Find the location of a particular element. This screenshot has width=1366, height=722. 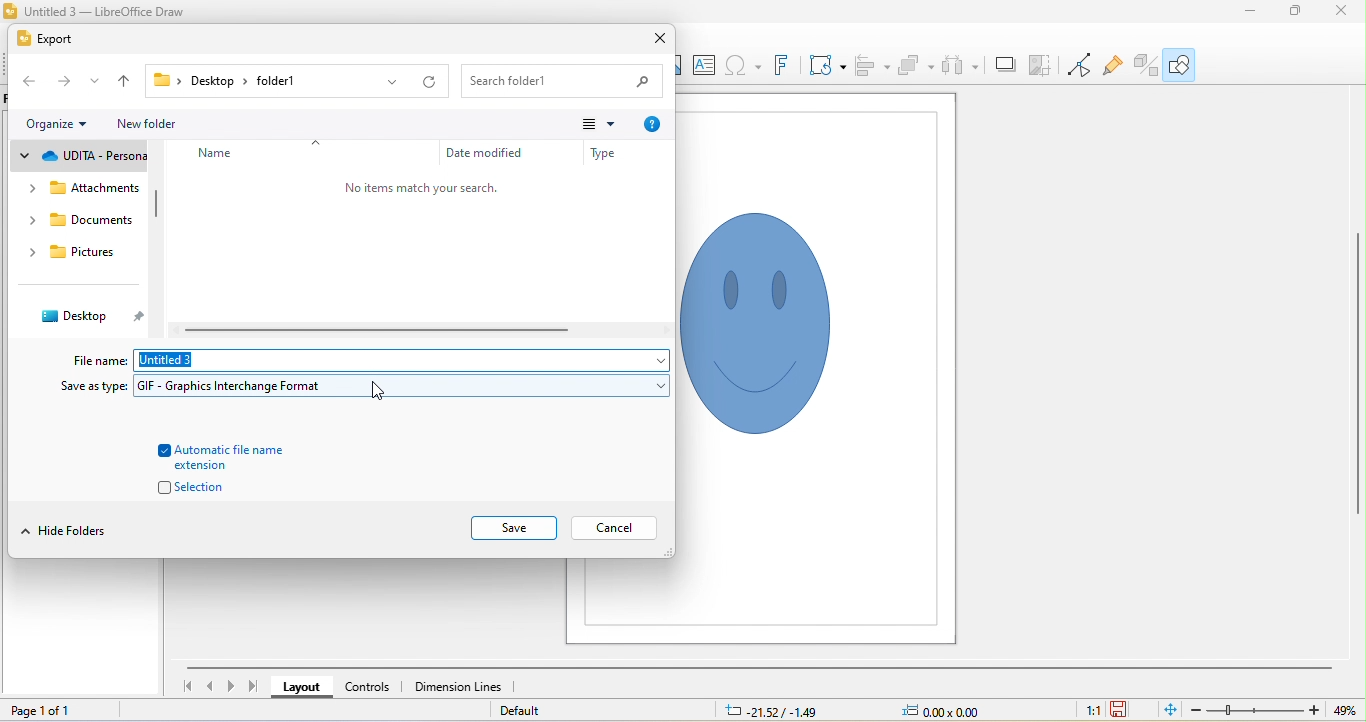

horizontal scroll bar is located at coordinates (388, 331).